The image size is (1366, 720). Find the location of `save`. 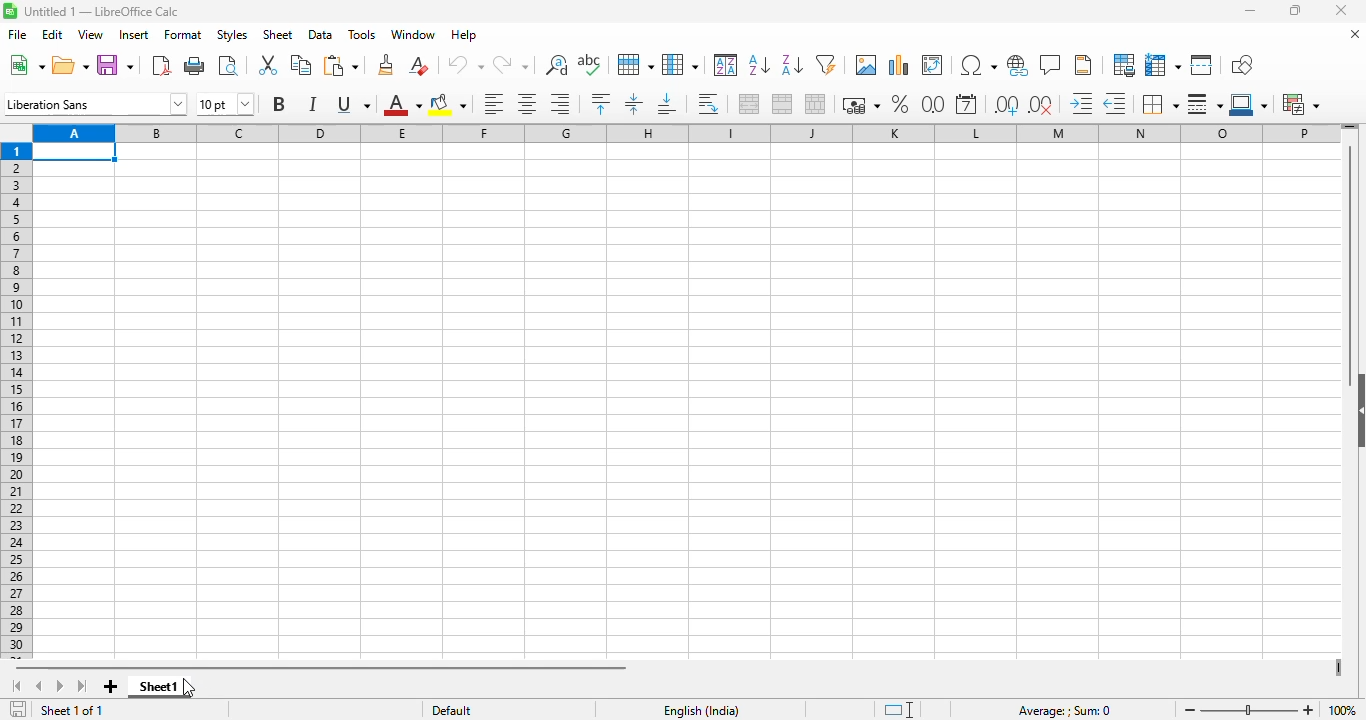

save is located at coordinates (116, 65).